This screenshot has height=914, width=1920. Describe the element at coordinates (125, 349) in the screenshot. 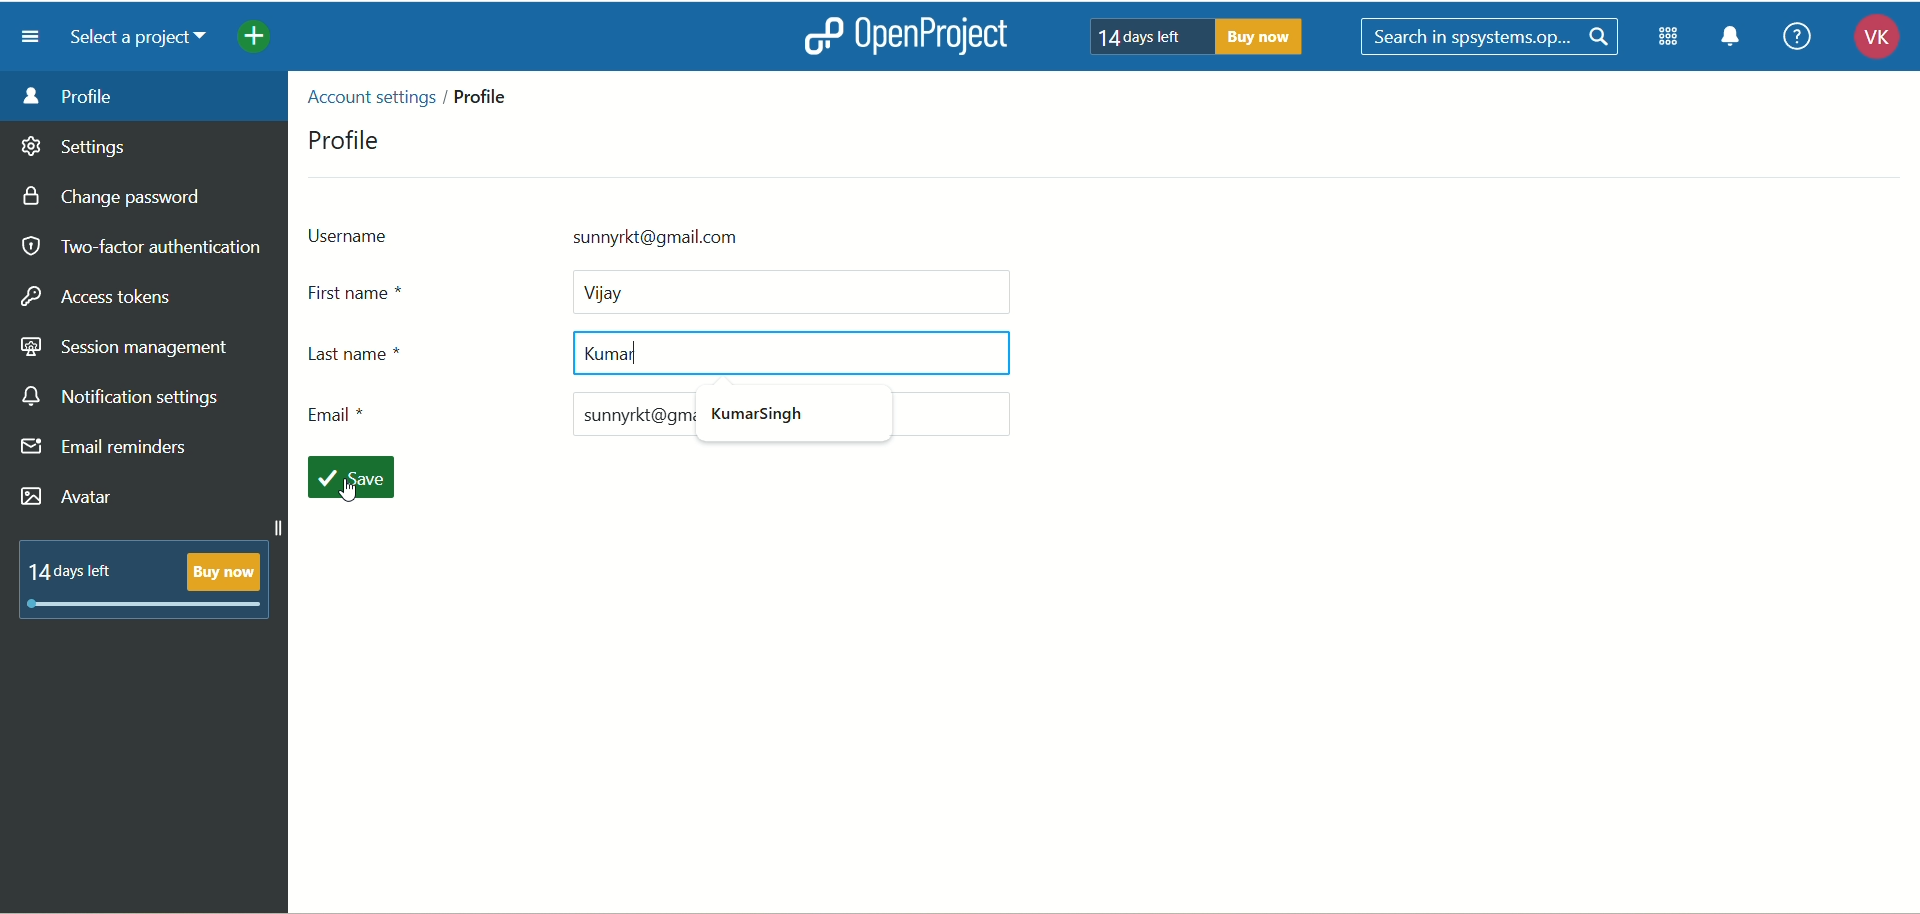

I see `session management` at that location.